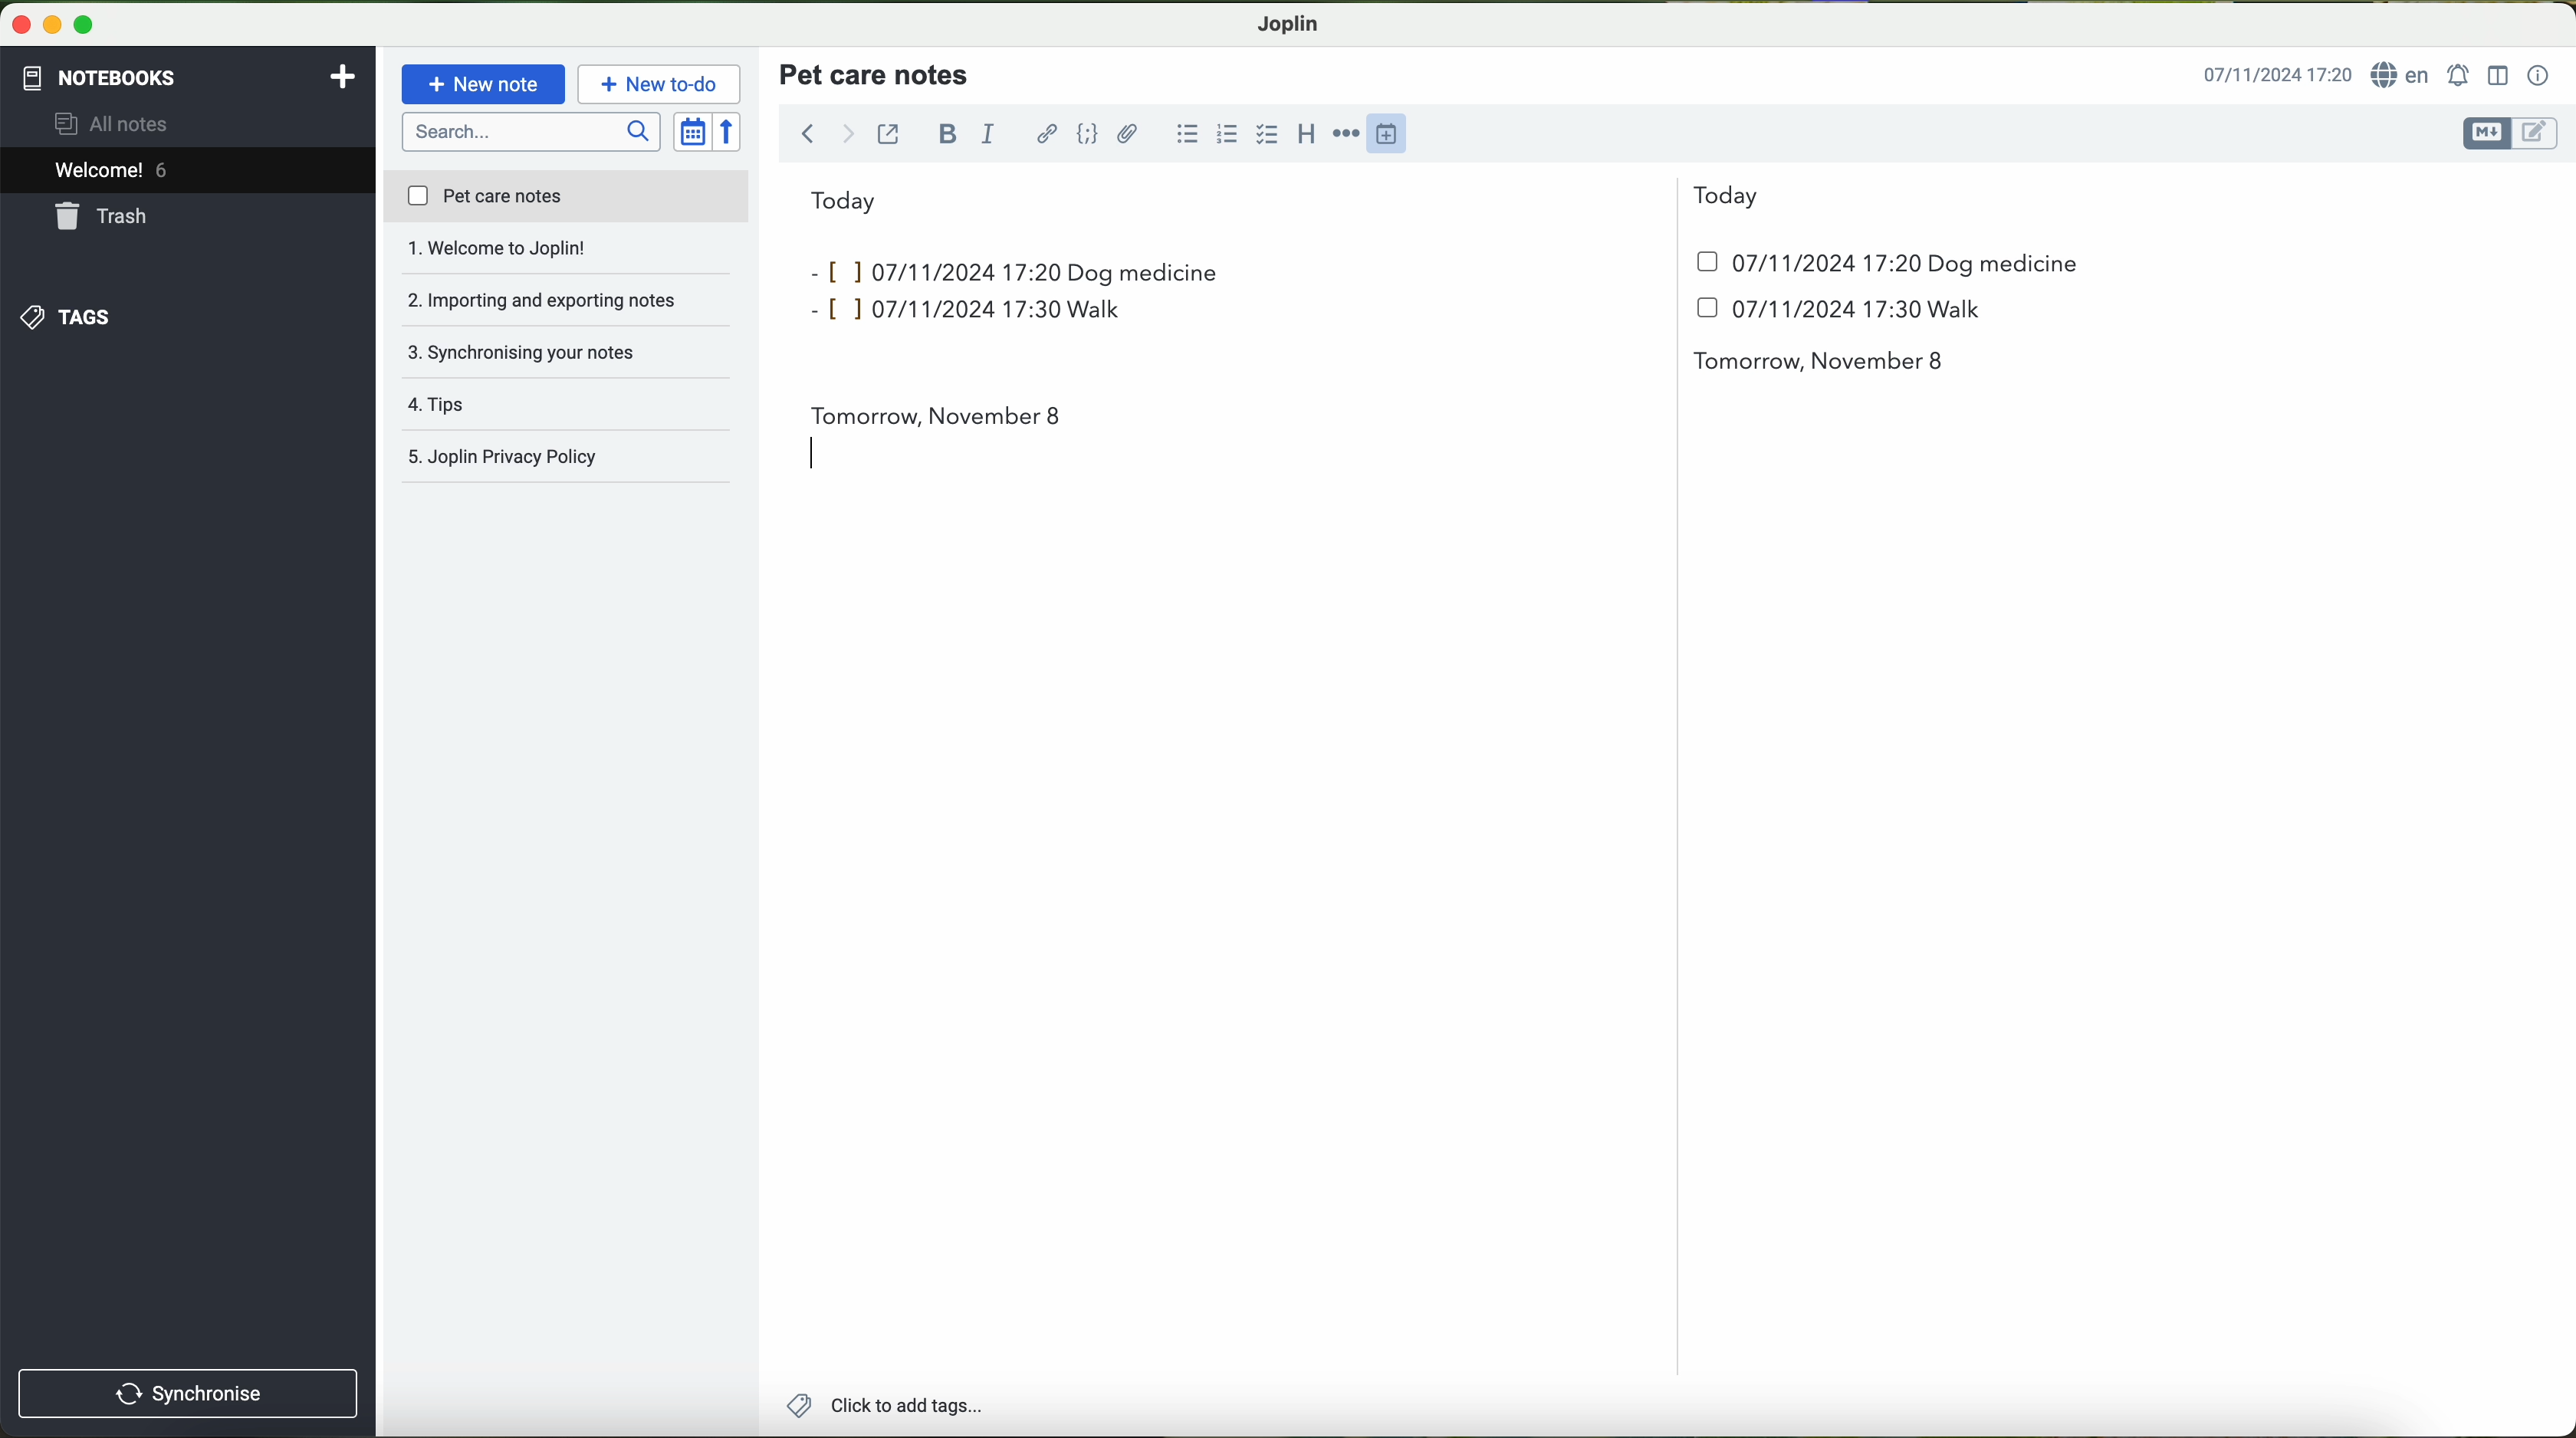 This screenshot has height=1438, width=2576. I want to click on date and hour, so click(1793, 262).